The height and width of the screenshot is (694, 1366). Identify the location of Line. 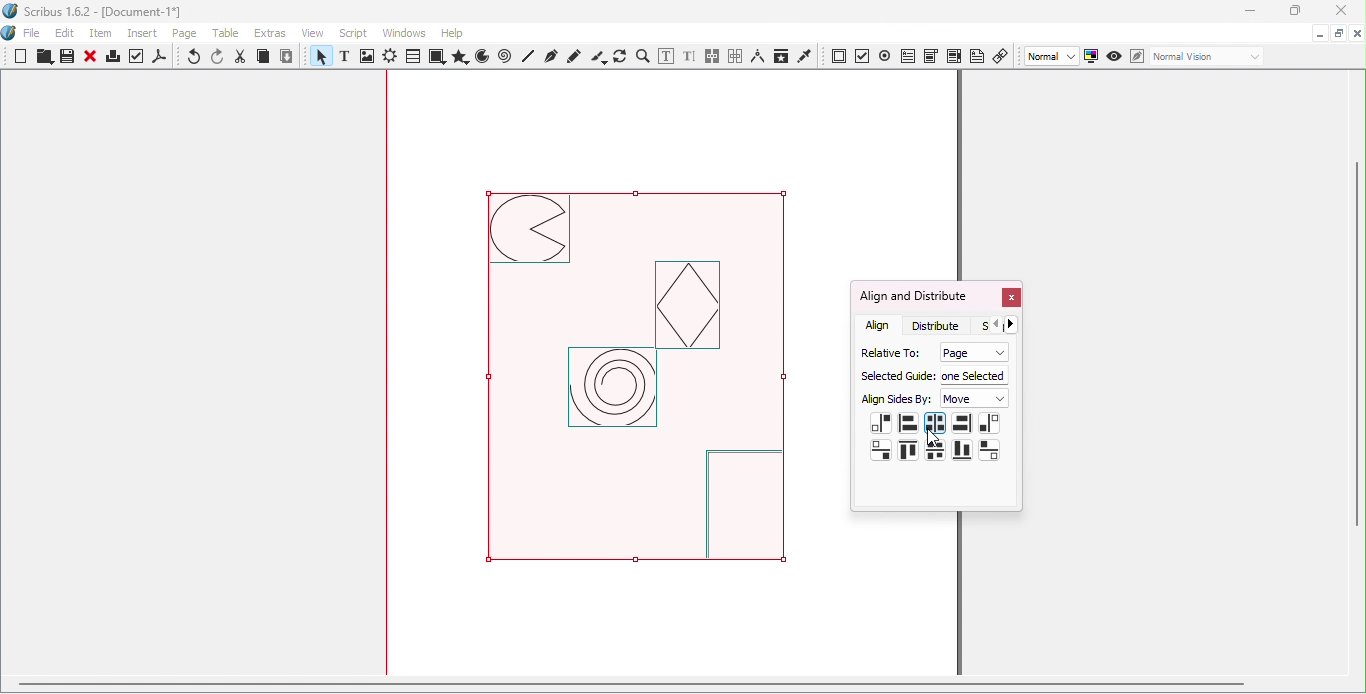
(529, 56).